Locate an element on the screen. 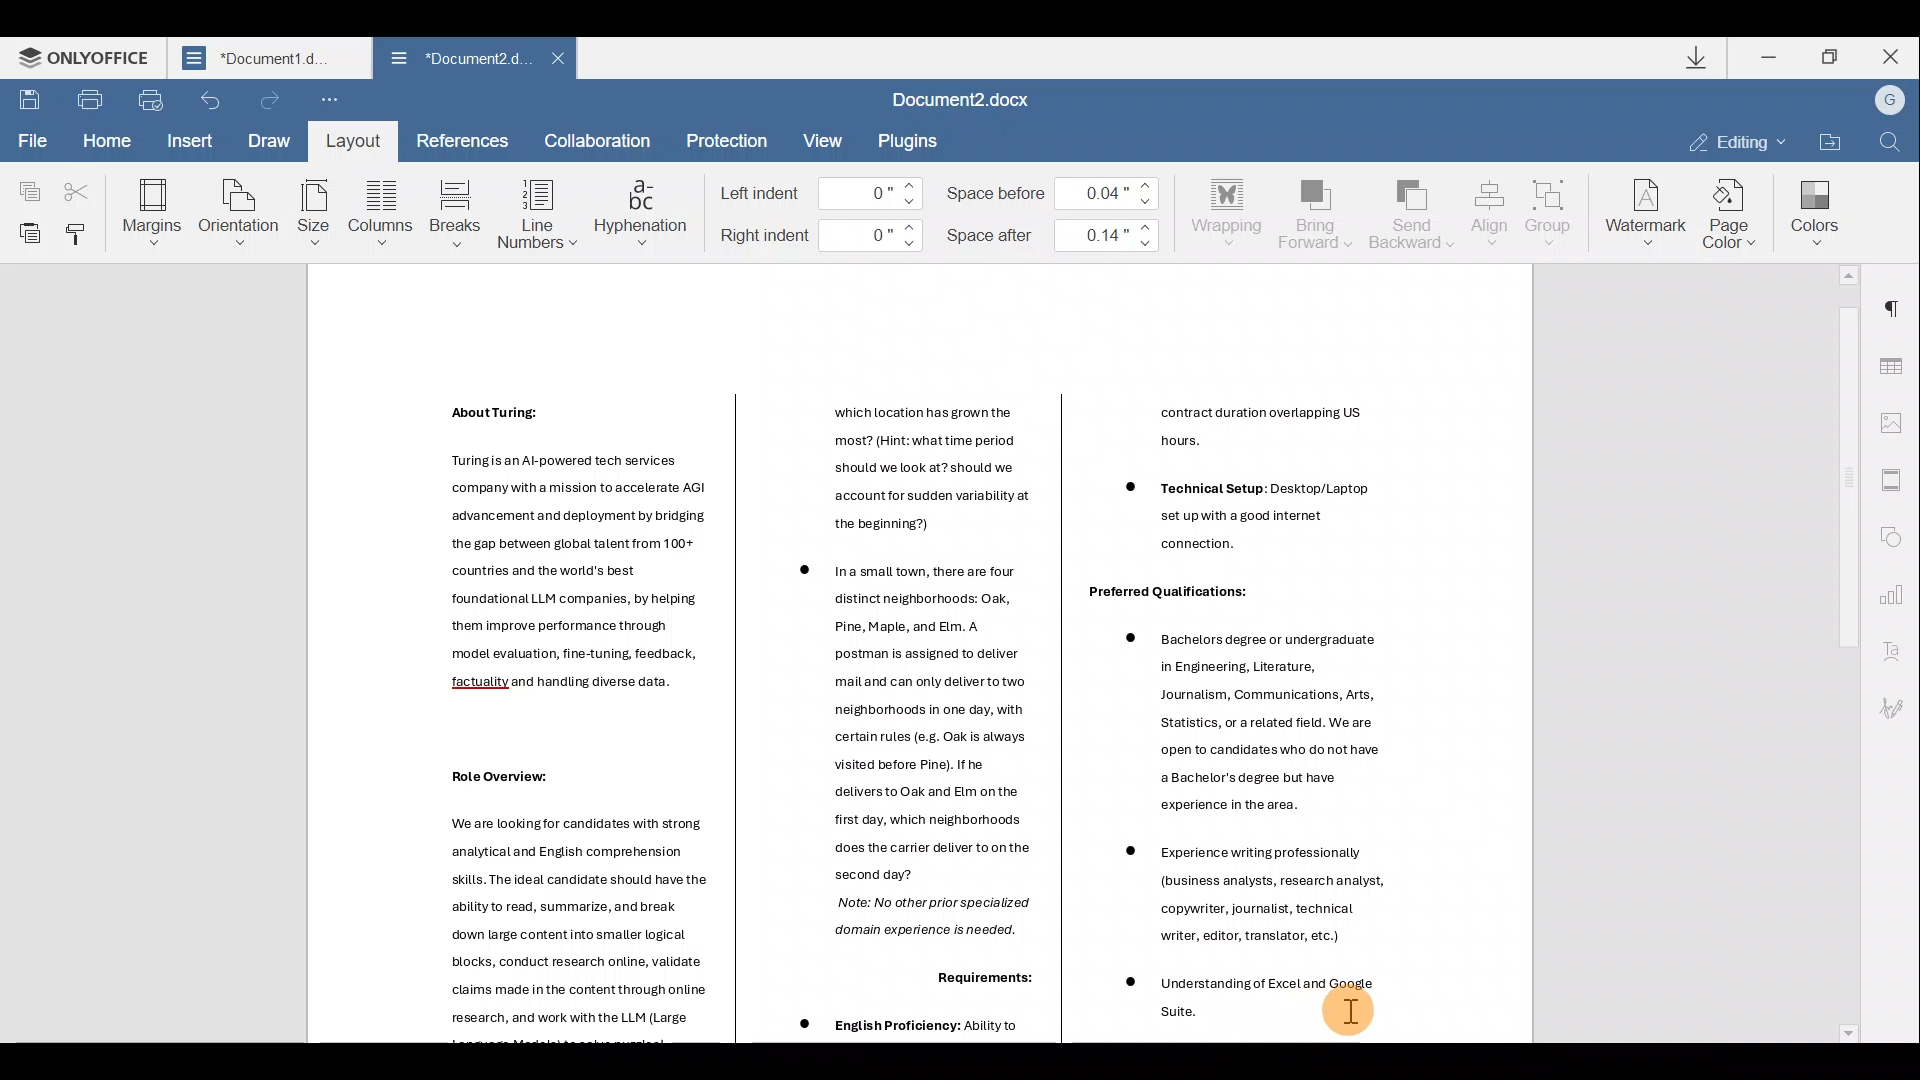  Text Art settings is located at coordinates (1895, 653).